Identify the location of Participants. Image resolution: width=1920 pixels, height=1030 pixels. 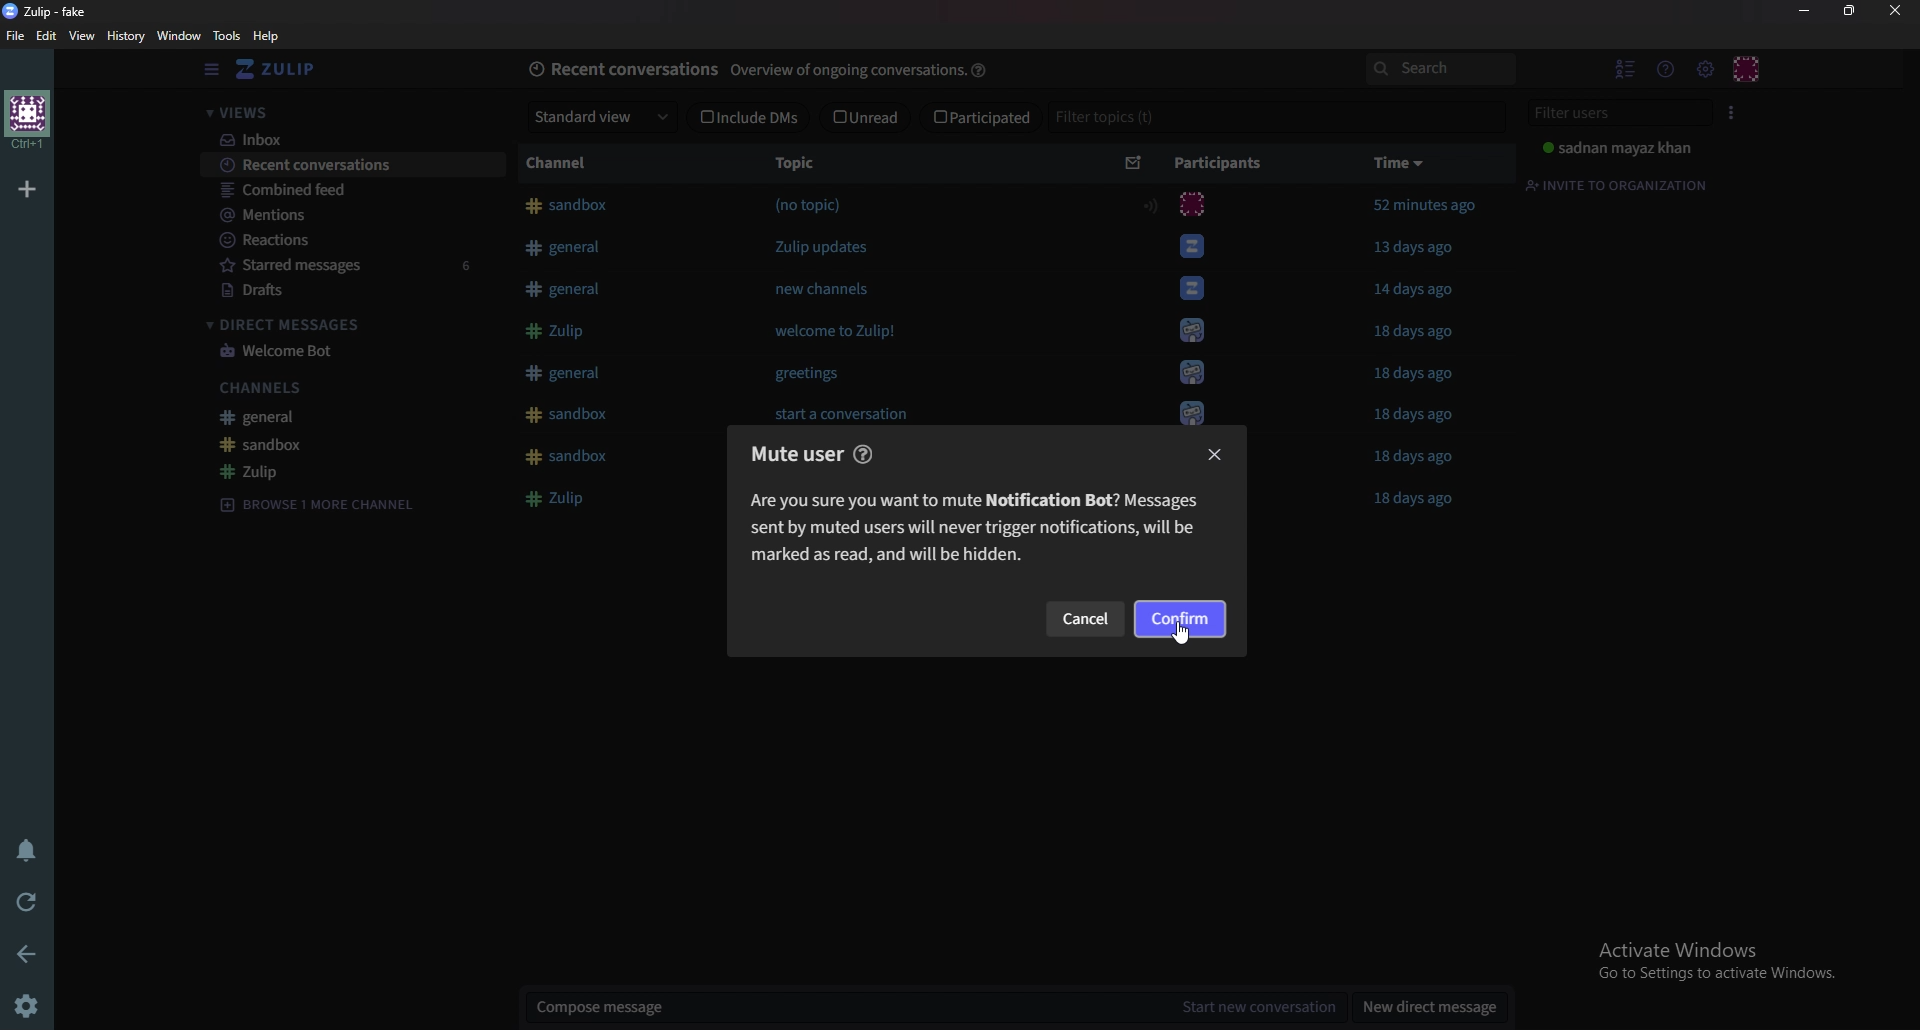
(1215, 164).